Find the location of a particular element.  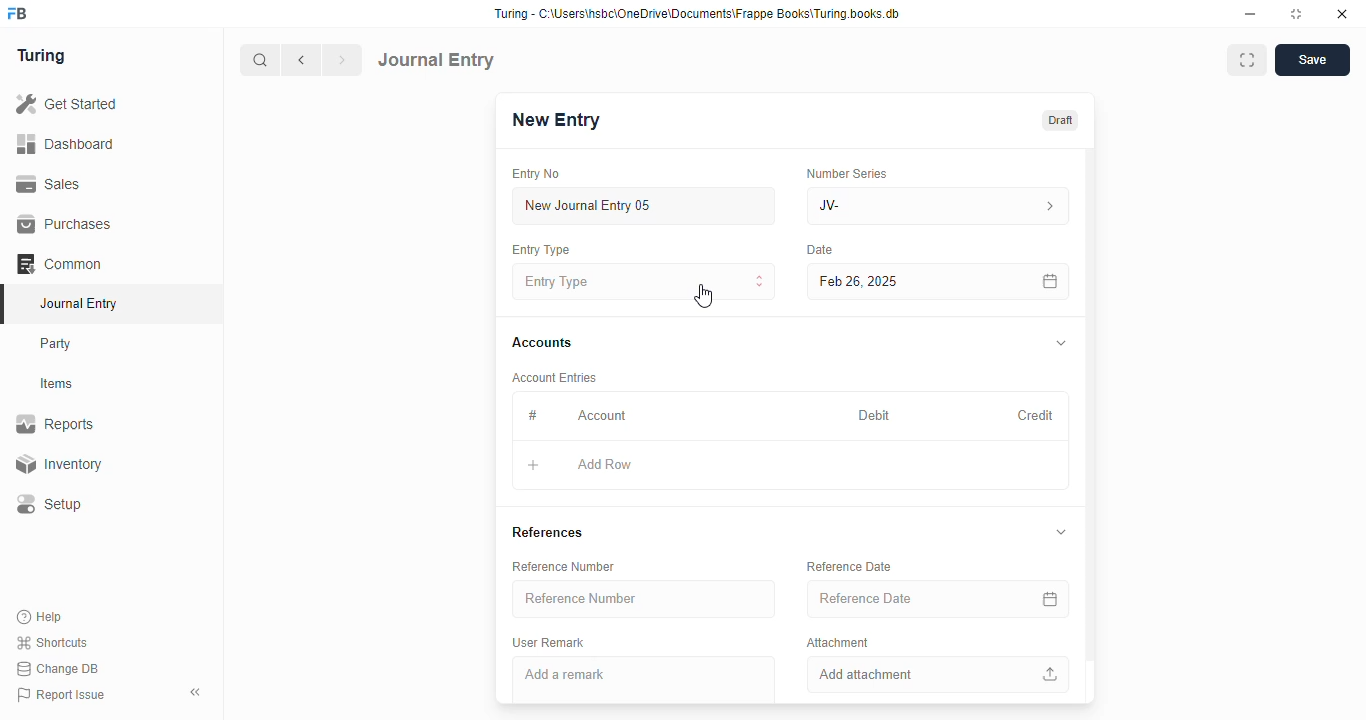

change DB is located at coordinates (58, 669).